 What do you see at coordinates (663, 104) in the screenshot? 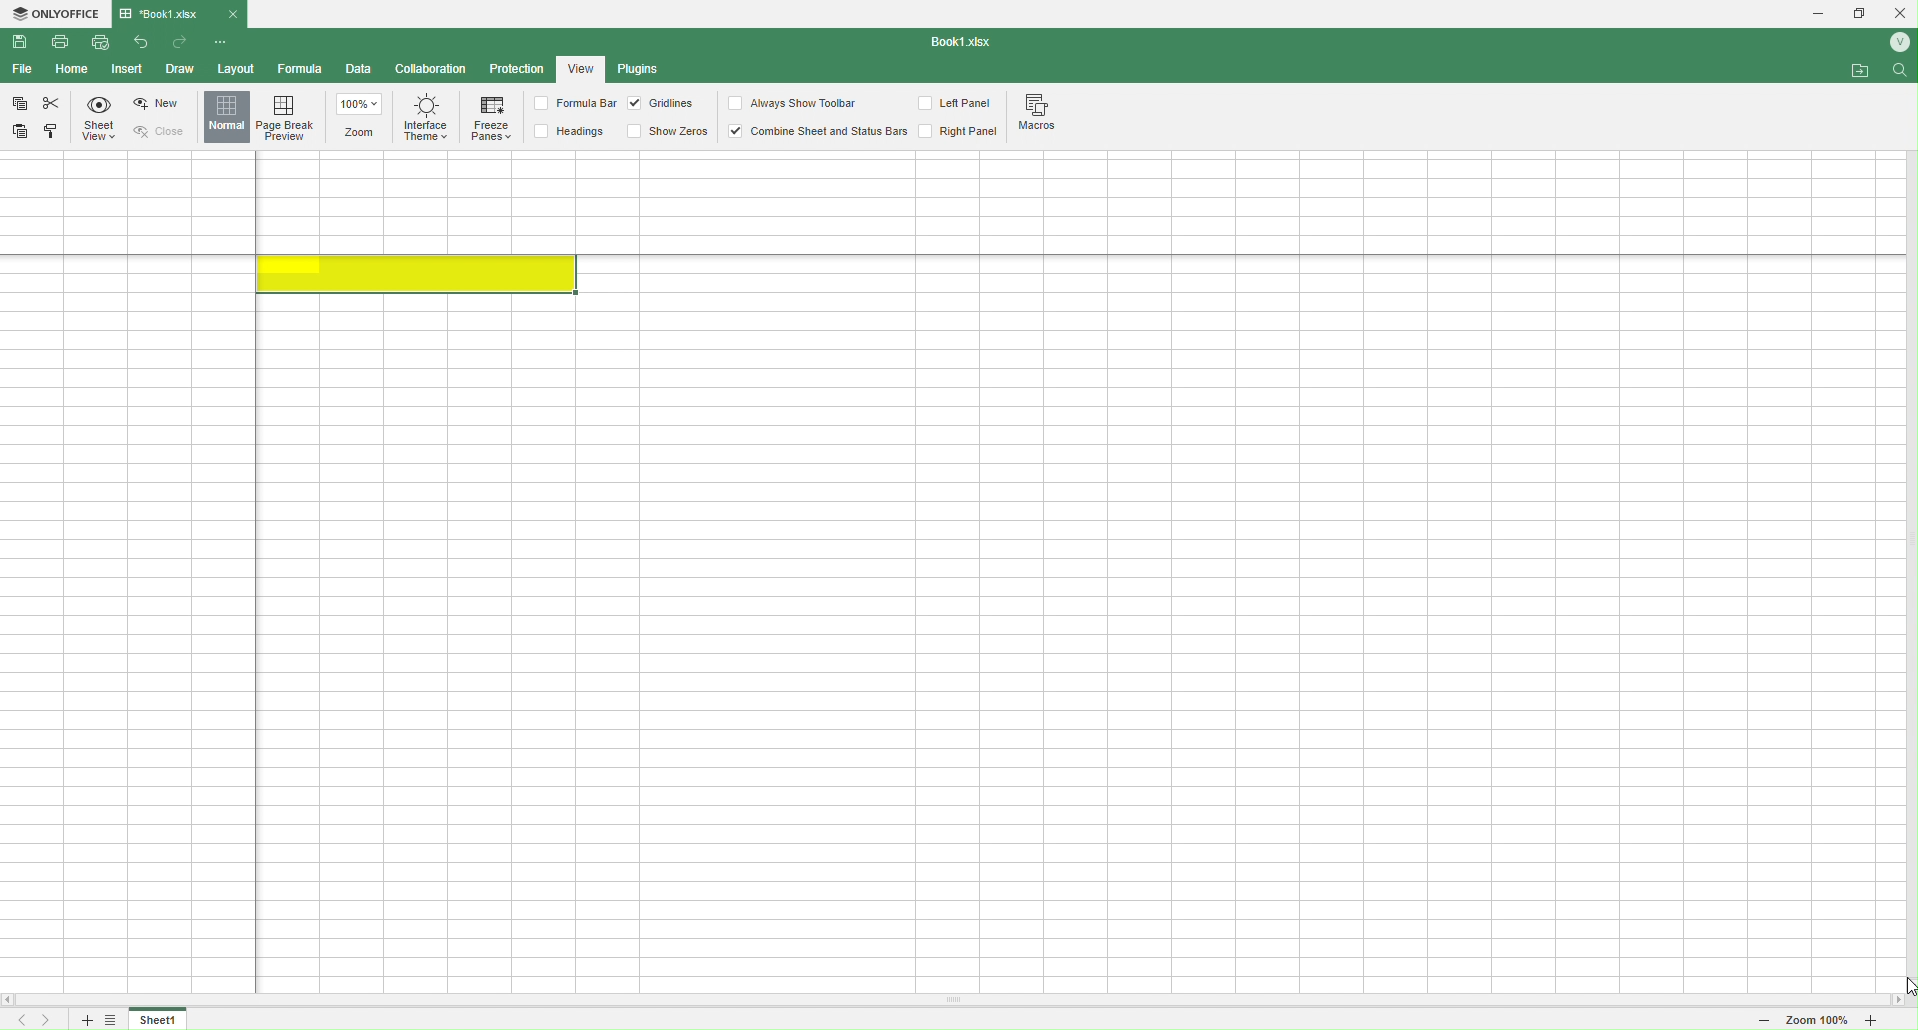
I see `Gridlines` at bounding box center [663, 104].